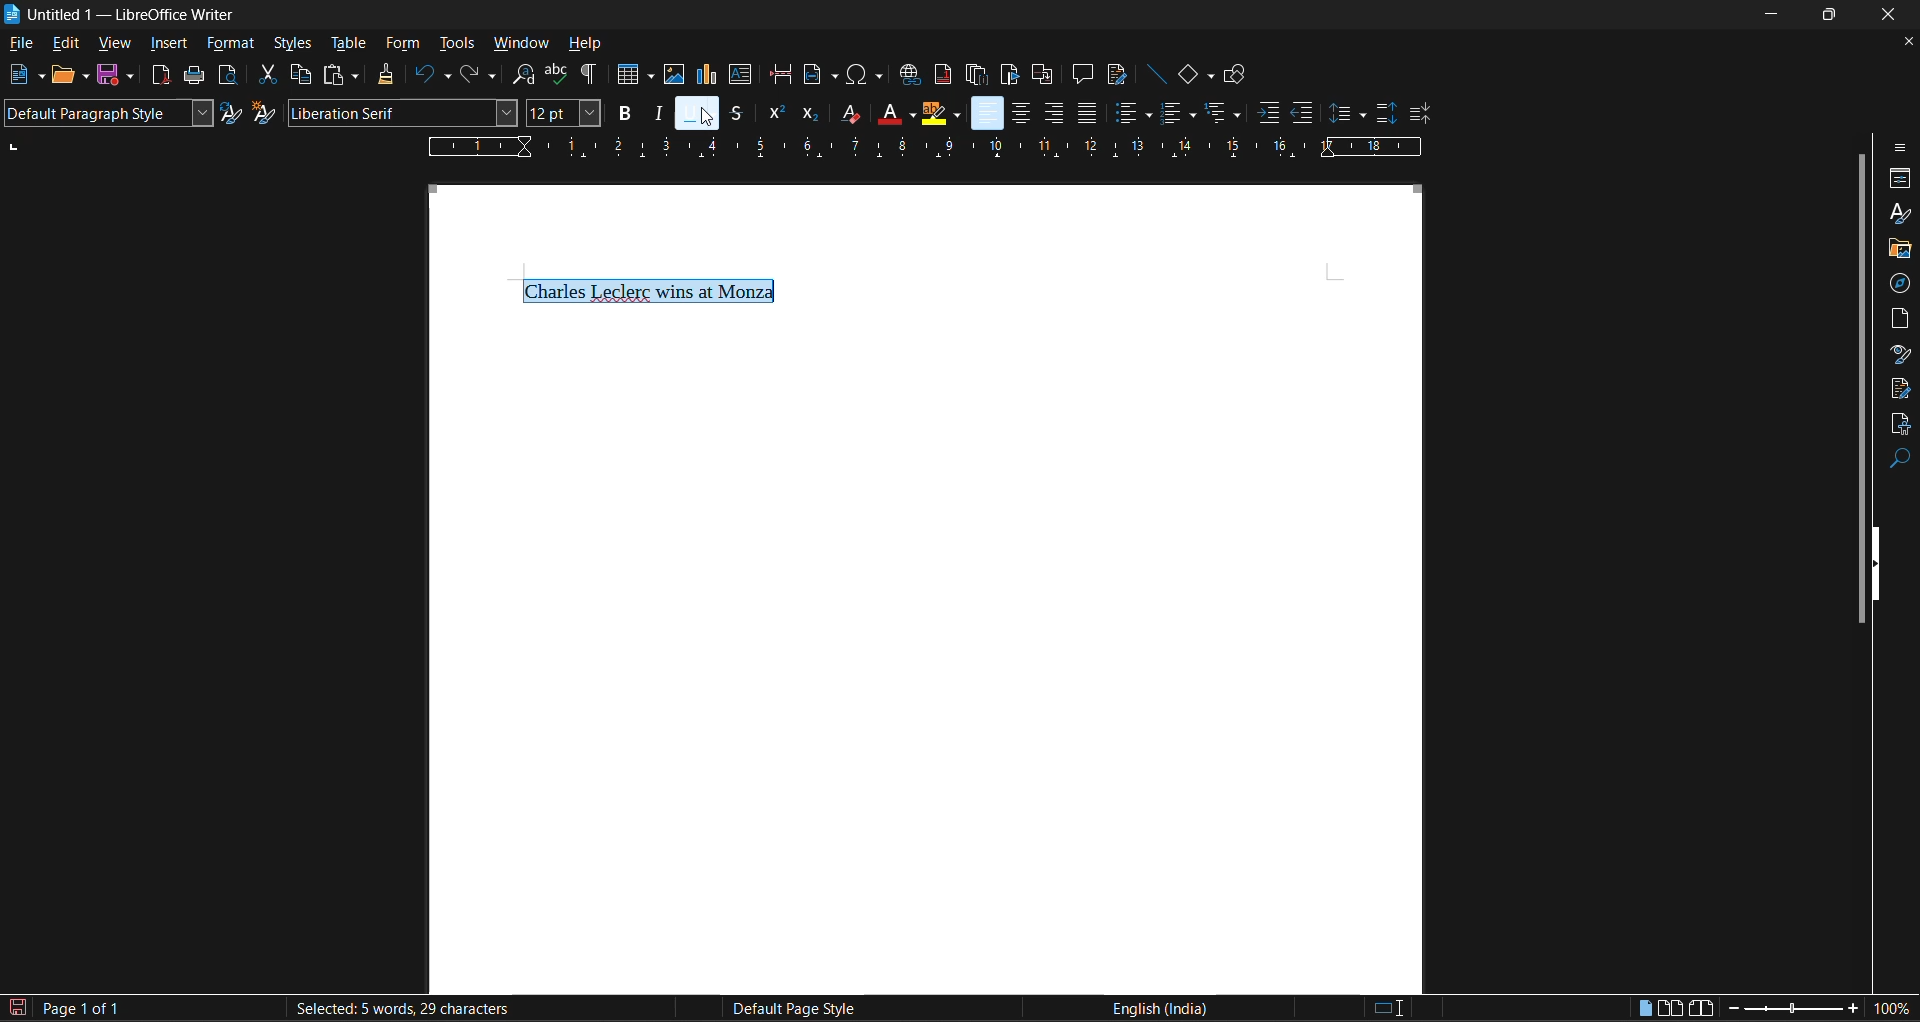 Image resolution: width=1920 pixels, height=1022 pixels. I want to click on accessibility check, so click(1898, 425).